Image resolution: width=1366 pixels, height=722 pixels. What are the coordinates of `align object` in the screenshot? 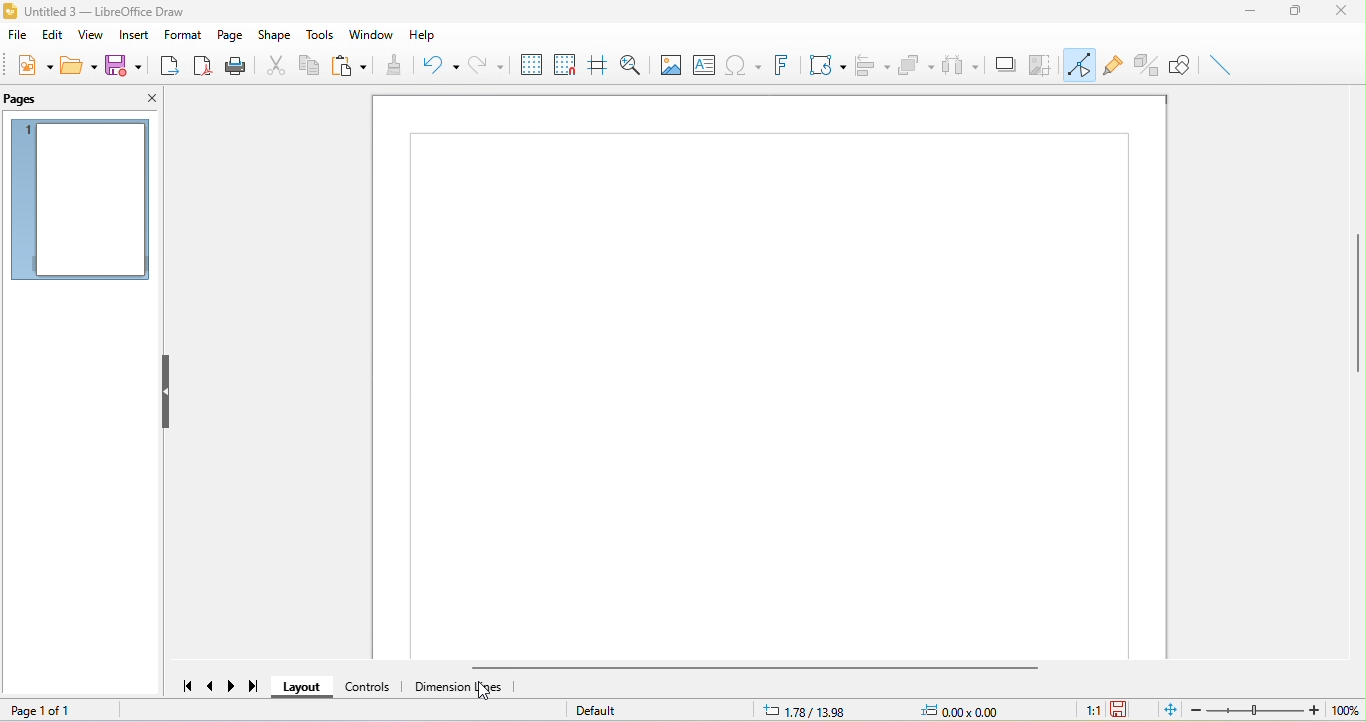 It's located at (876, 62).